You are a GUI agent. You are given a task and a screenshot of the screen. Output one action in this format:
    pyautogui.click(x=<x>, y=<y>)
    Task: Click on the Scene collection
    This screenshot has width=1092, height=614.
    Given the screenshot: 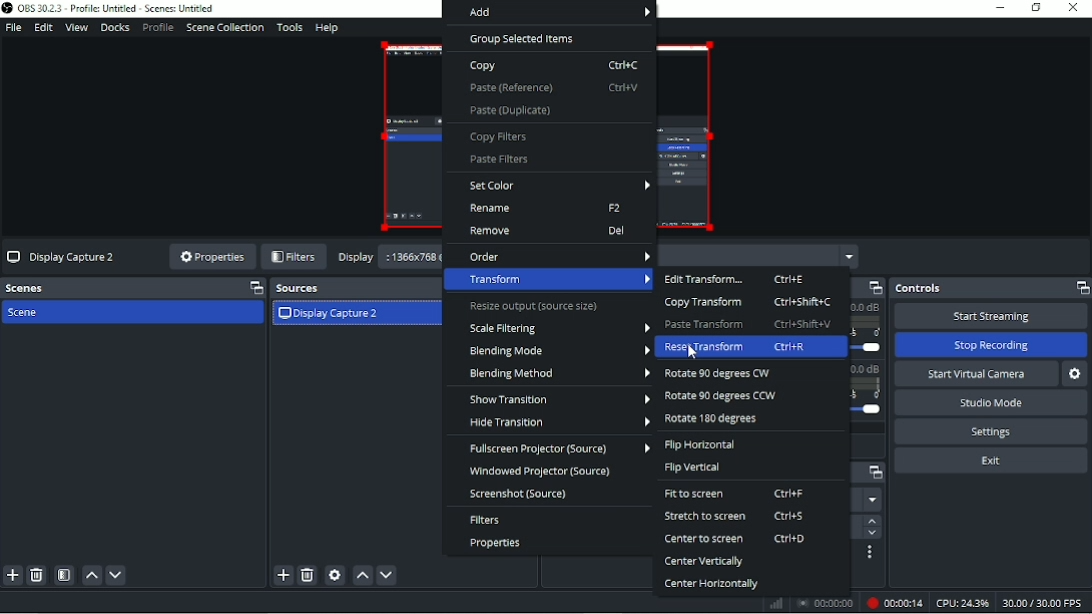 What is the action you would take?
    pyautogui.click(x=224, y=28)
    